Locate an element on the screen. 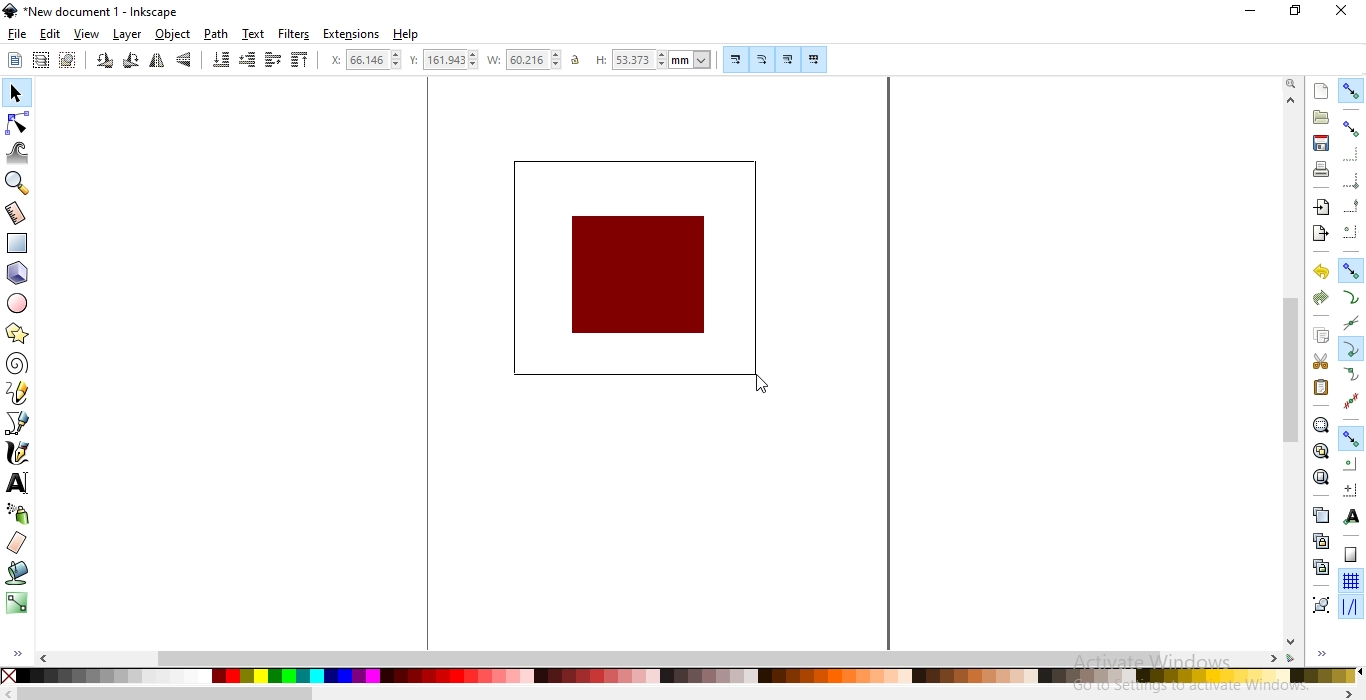  zoom is located at coordinates (1290, 85).